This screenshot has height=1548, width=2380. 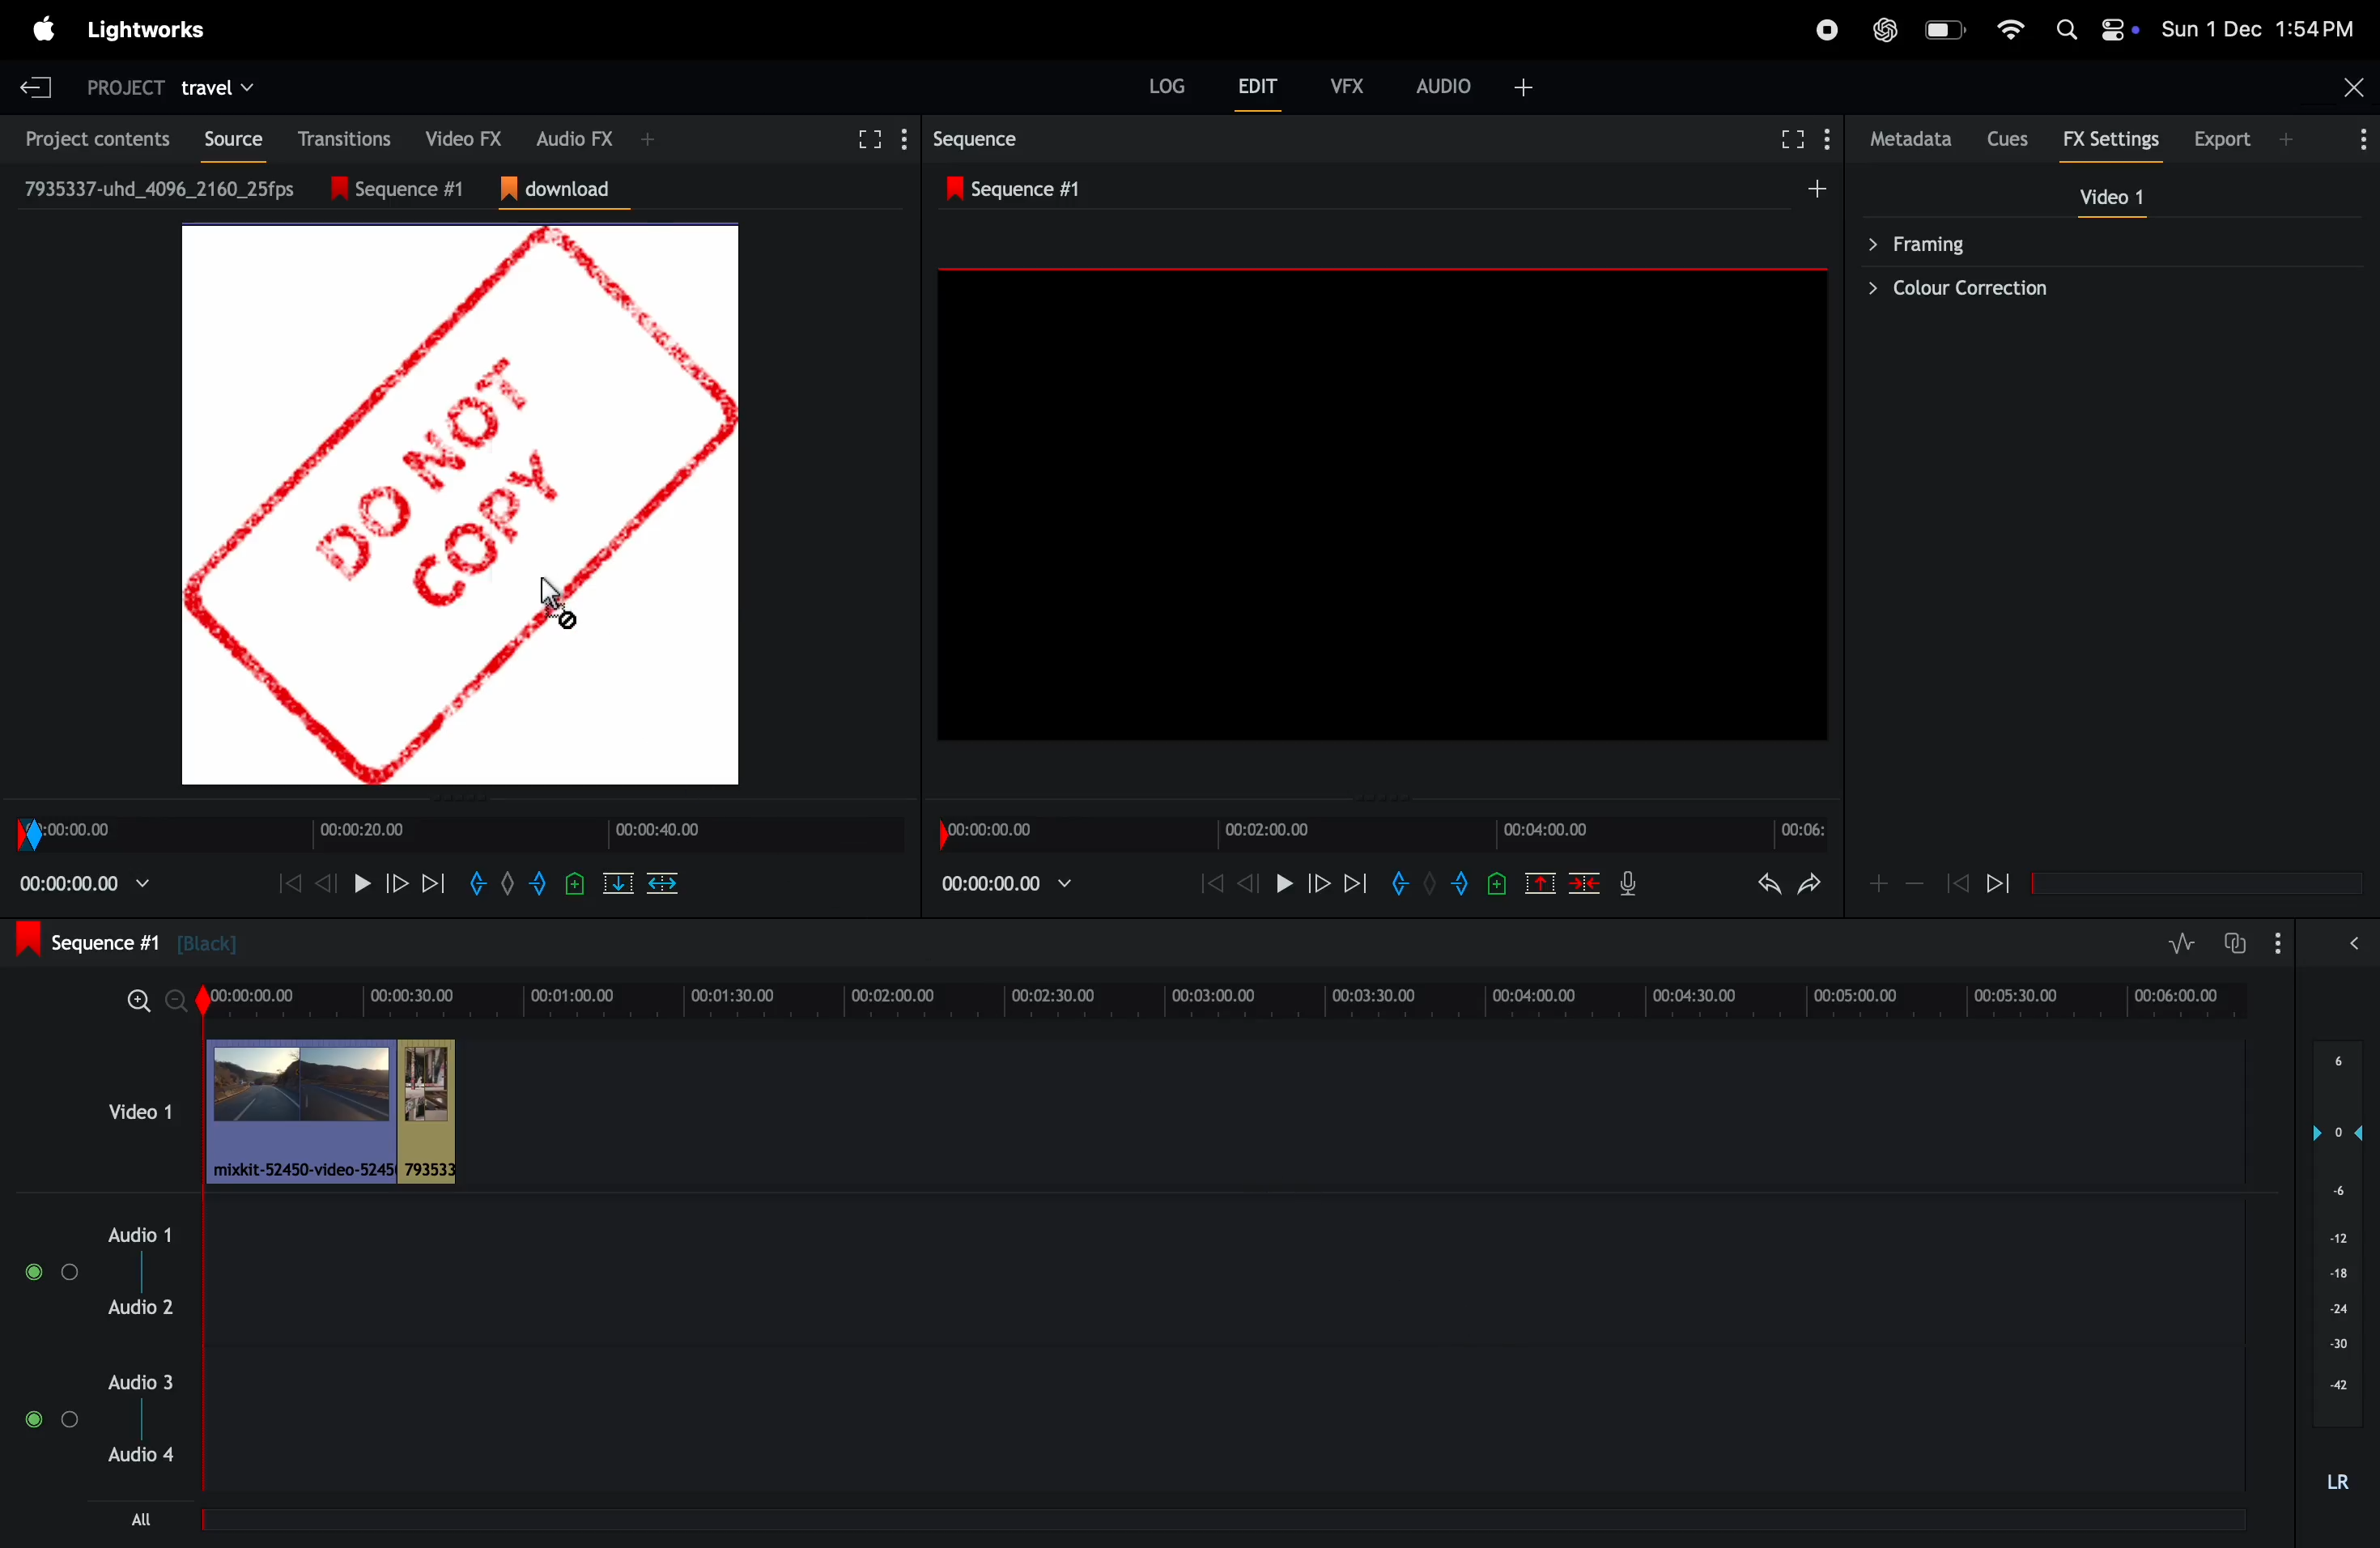 What do you see at coordinates (338, 138) in the screenshot?
I see `transitions` at bounding box center [338, 138].